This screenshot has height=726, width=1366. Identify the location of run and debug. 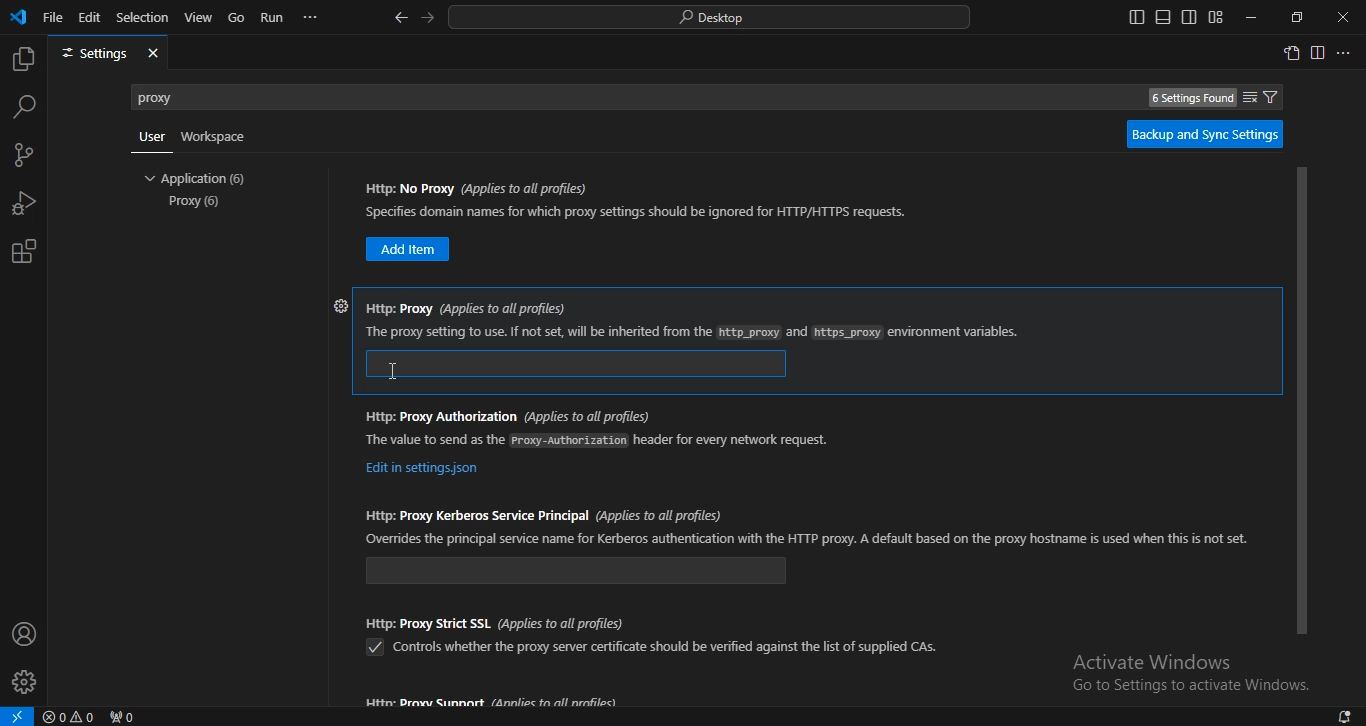
(22, 202).